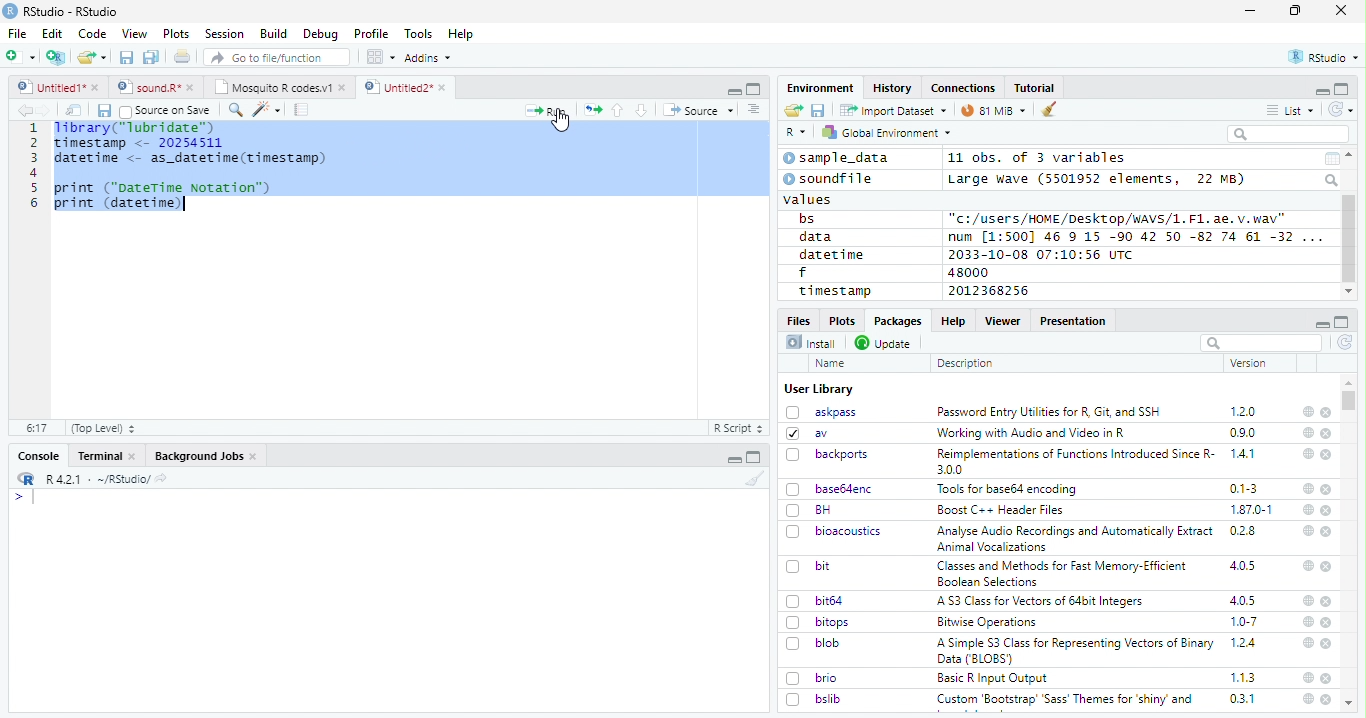 Image resolution: width=1366 pixels, height=718 pixels. What do you see at coordinates (834, 531) in the screenshot?
I see `bioacoustics` at bounding box center [834, 531].